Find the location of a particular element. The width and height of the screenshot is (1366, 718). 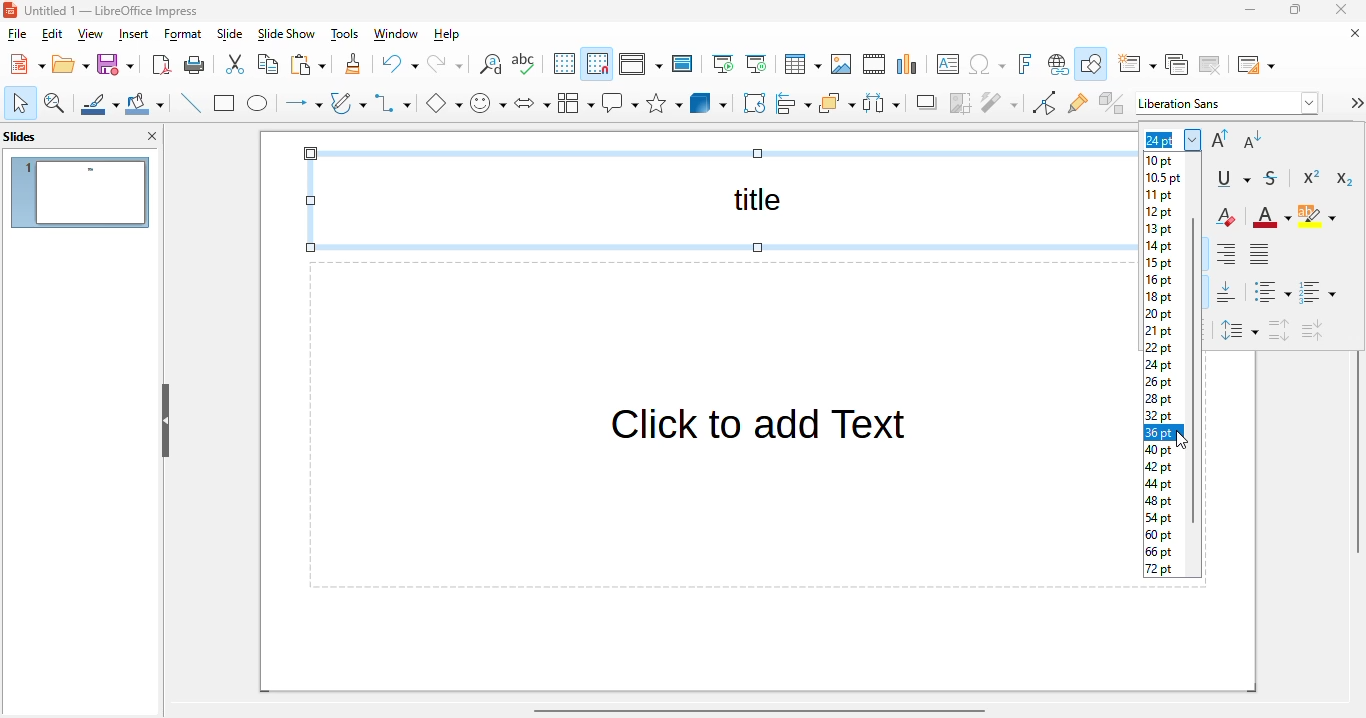

format is located at coordinates (183, 35).